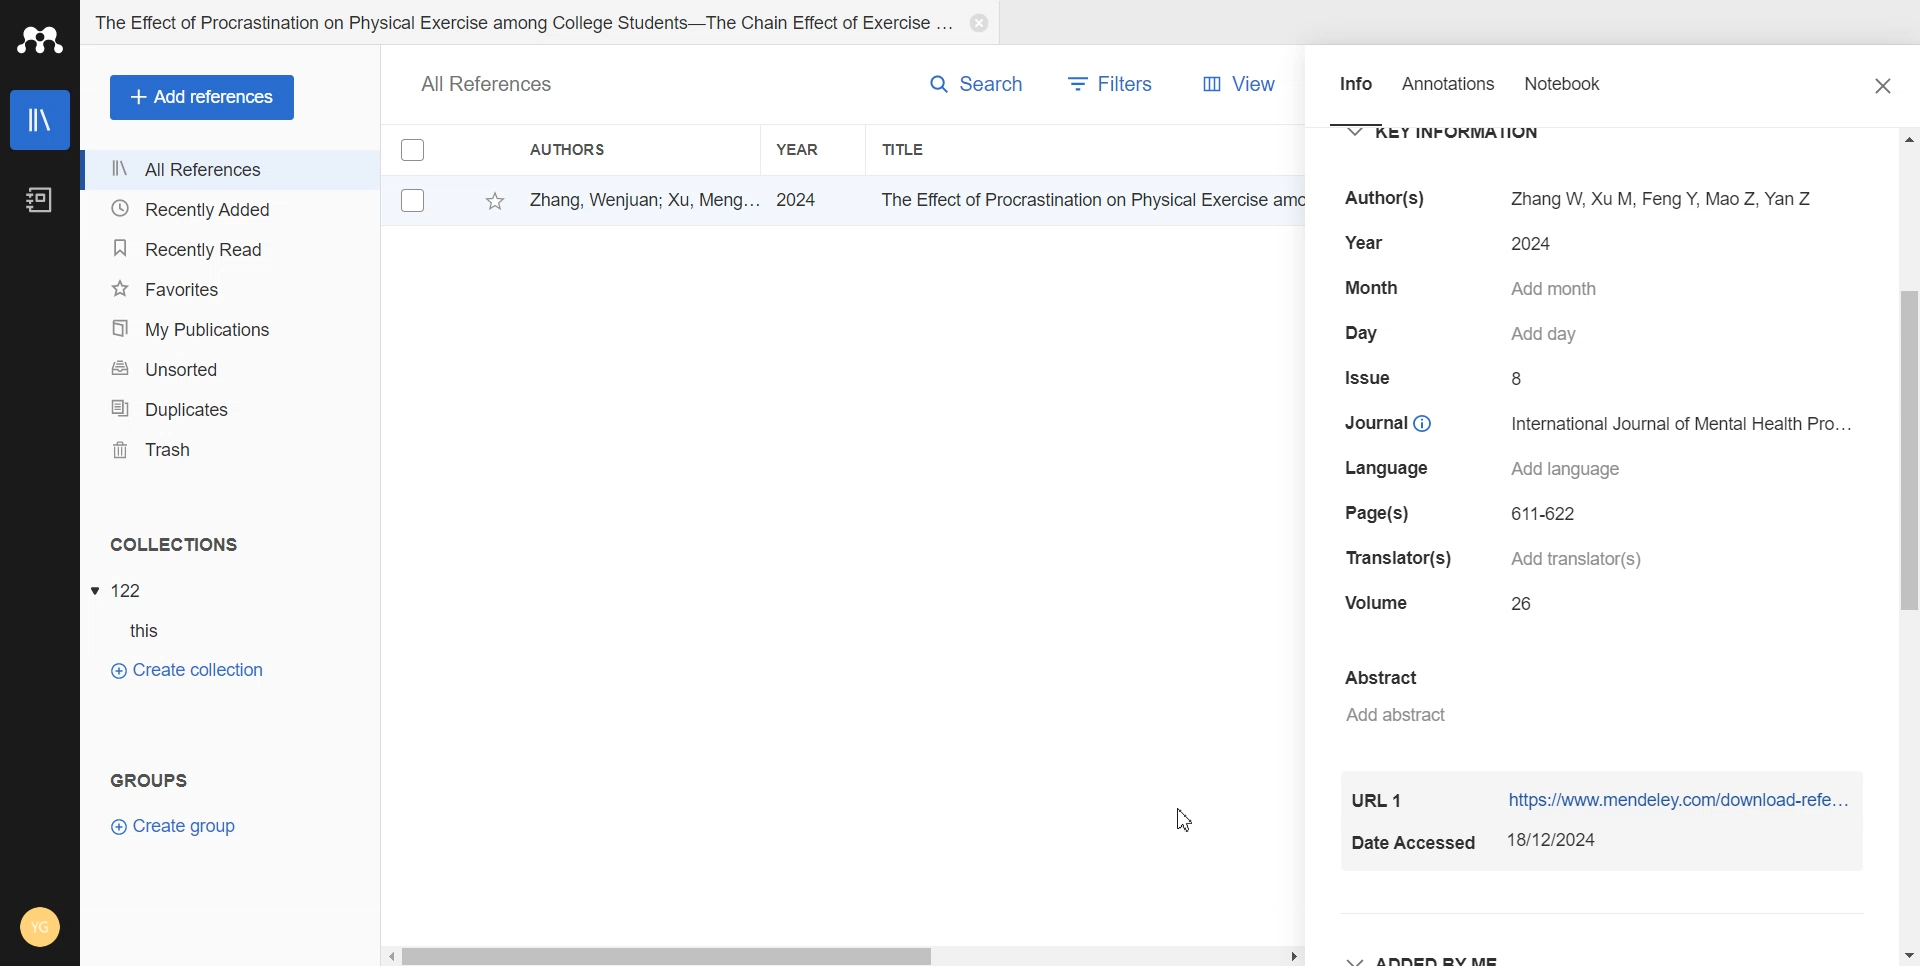 The height and width of the screenshot is (966, 1920). Describe the element at coordinates (1476, 288) in the screenshot. I see `Month Add month` at that location.